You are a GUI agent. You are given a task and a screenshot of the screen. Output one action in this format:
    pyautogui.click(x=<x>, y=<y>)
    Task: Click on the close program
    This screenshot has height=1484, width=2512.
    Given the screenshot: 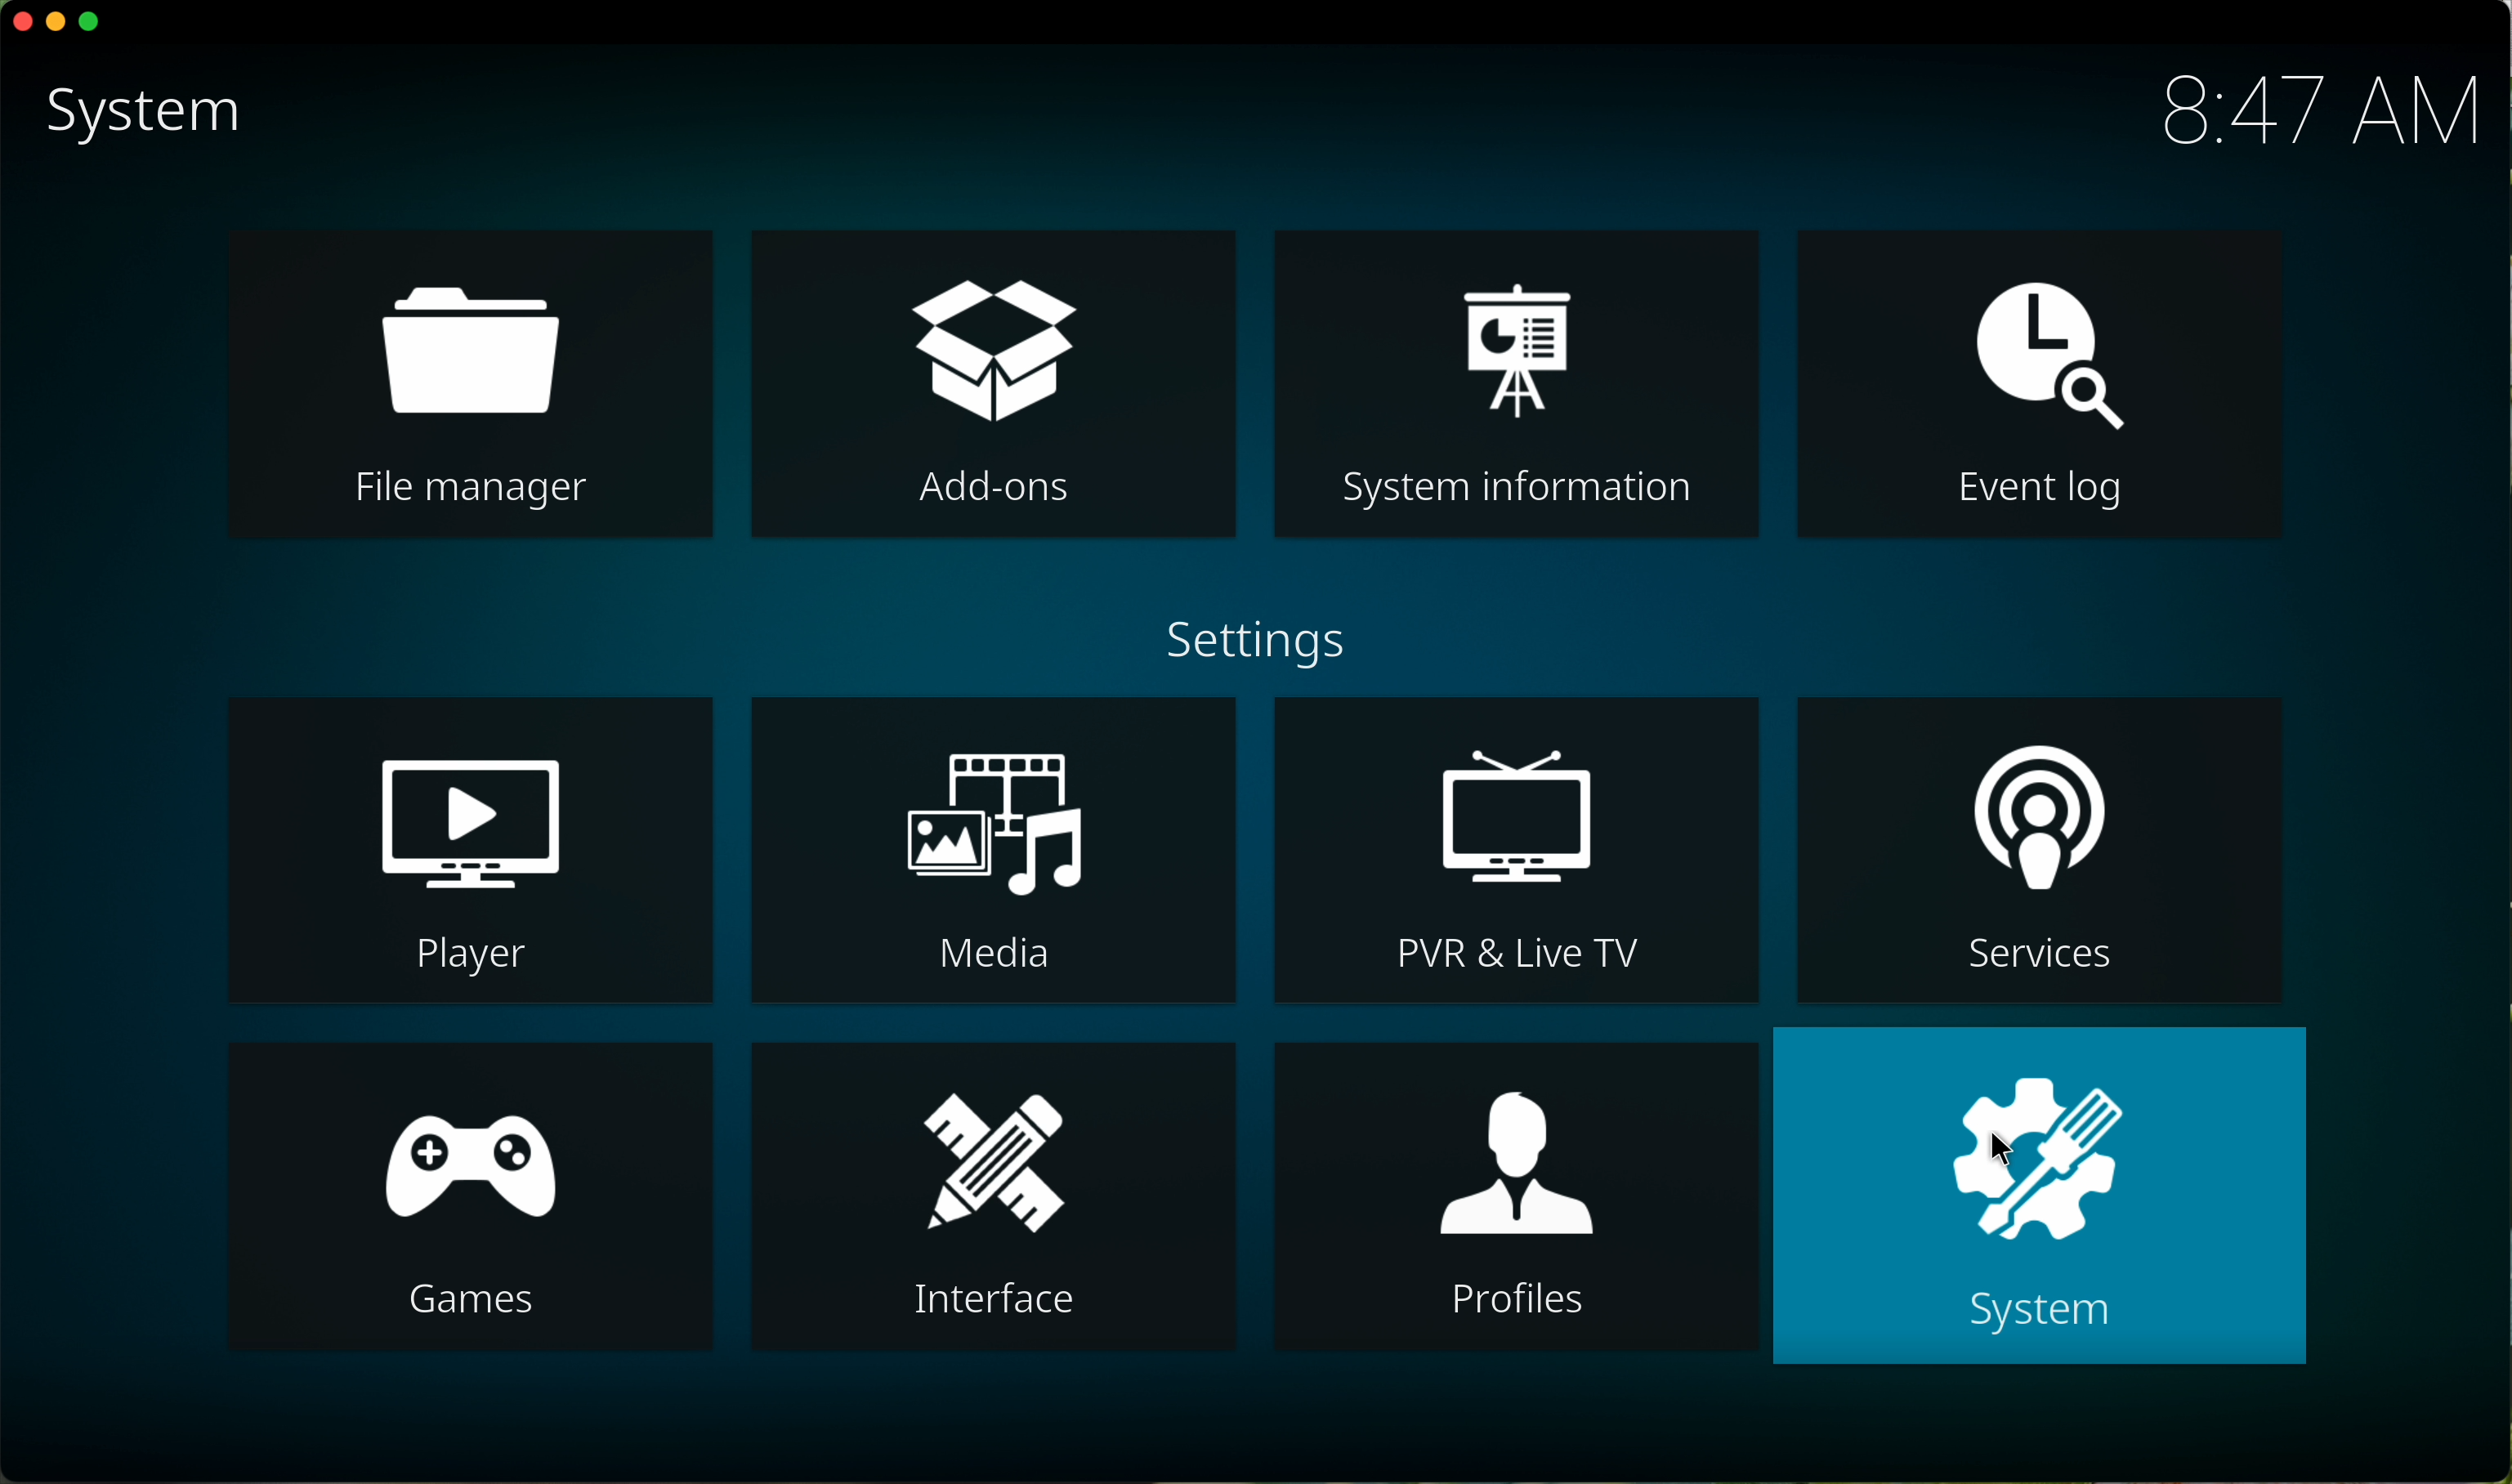 What is the action you would take?
    pyautogui.click(x=19, y=23)
    